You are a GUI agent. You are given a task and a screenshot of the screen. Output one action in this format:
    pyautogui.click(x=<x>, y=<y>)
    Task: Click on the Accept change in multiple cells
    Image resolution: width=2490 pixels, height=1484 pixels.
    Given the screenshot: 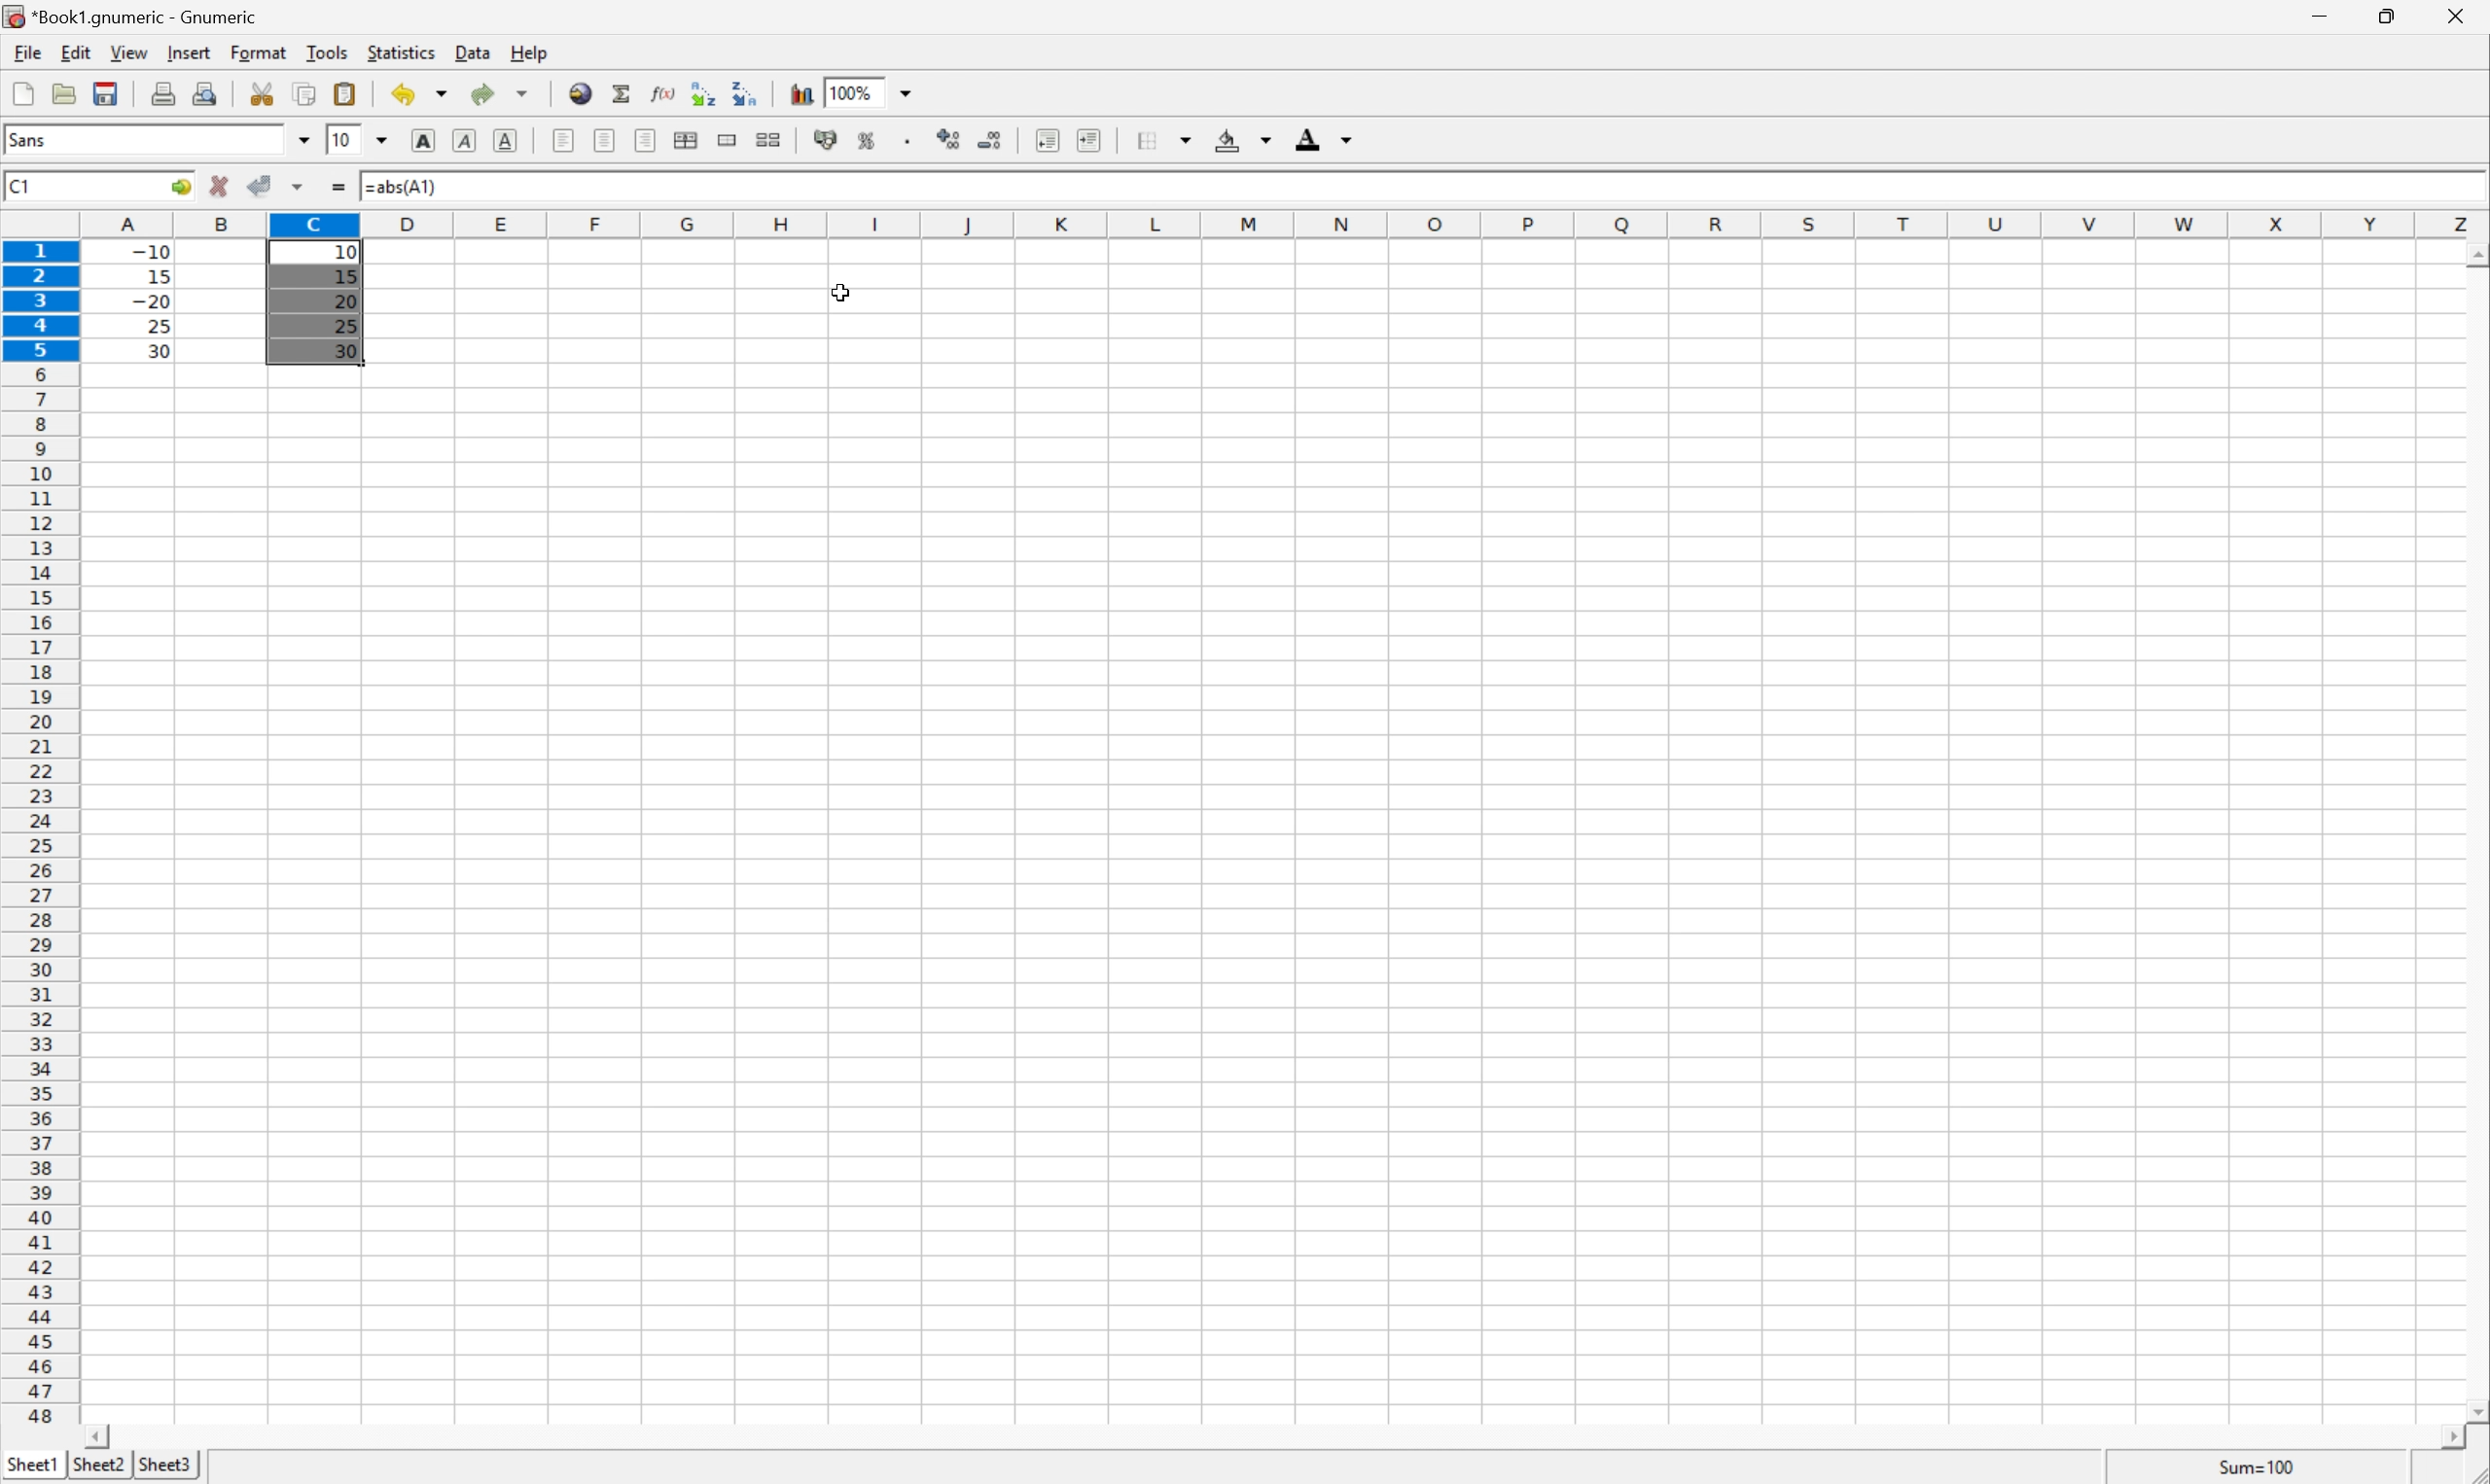 What is the action you would take?
    pyautogui.click(x=302, y=187)
    